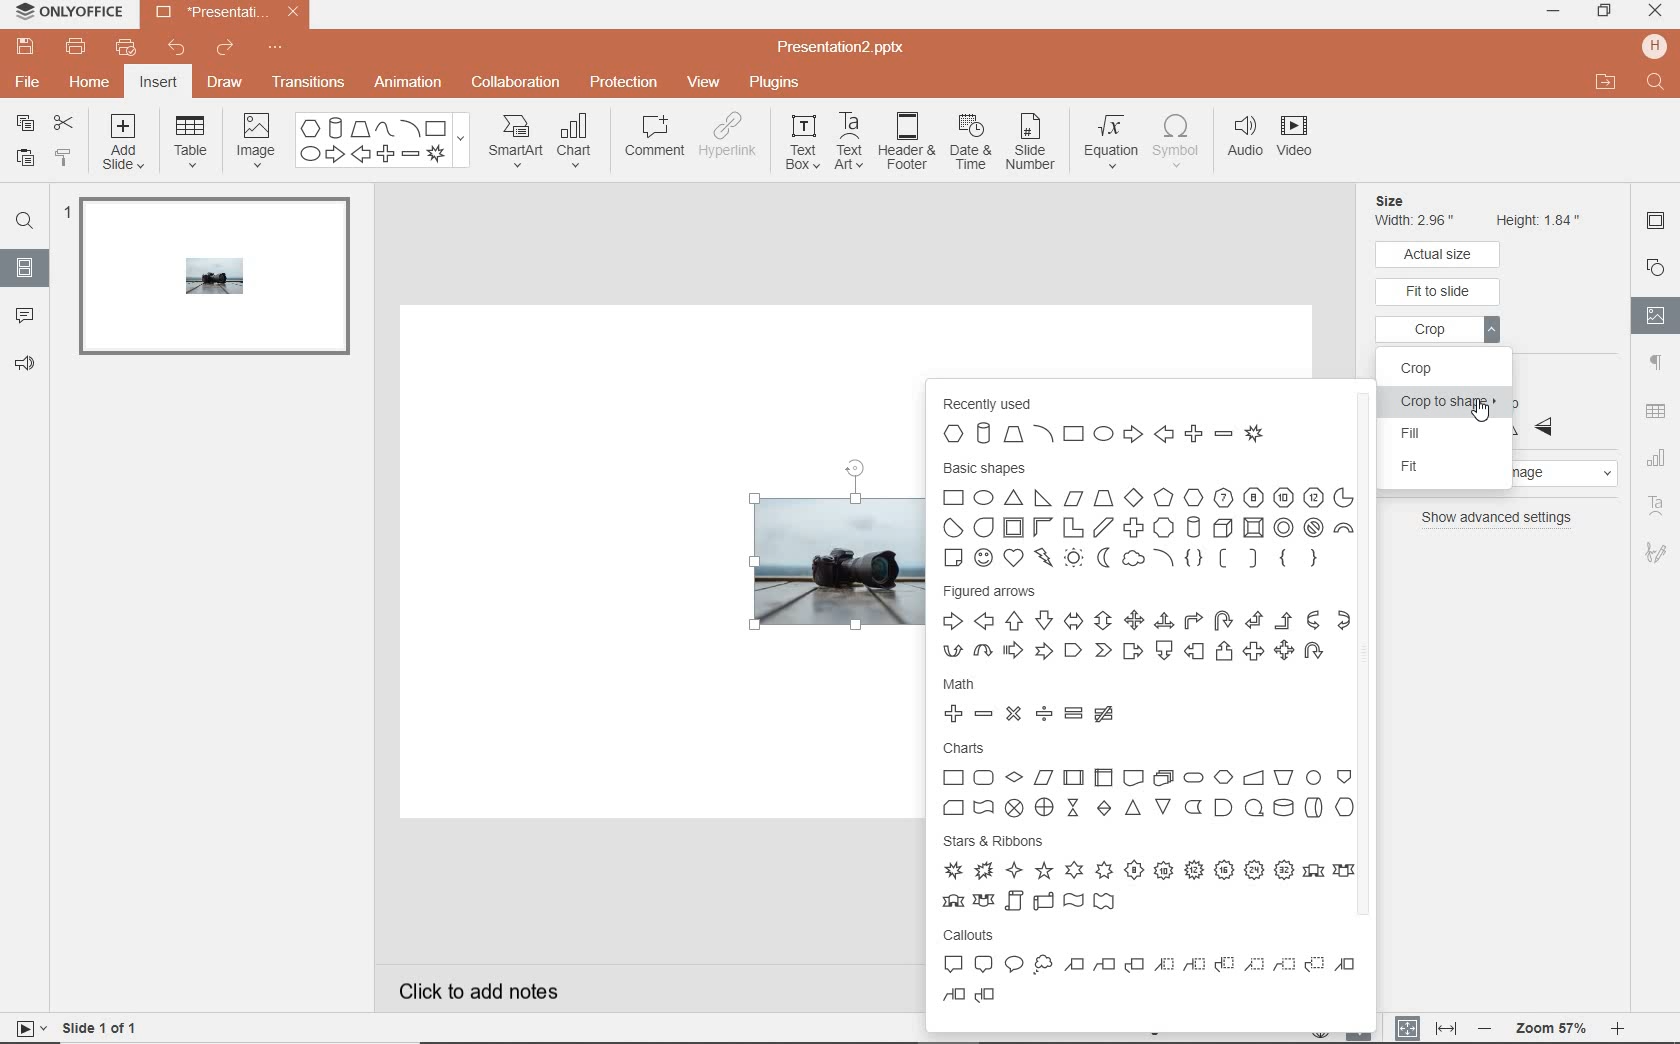 This screenshot has height=1044, width=1680. I want to click on figured arrows, so click(1145, 626).